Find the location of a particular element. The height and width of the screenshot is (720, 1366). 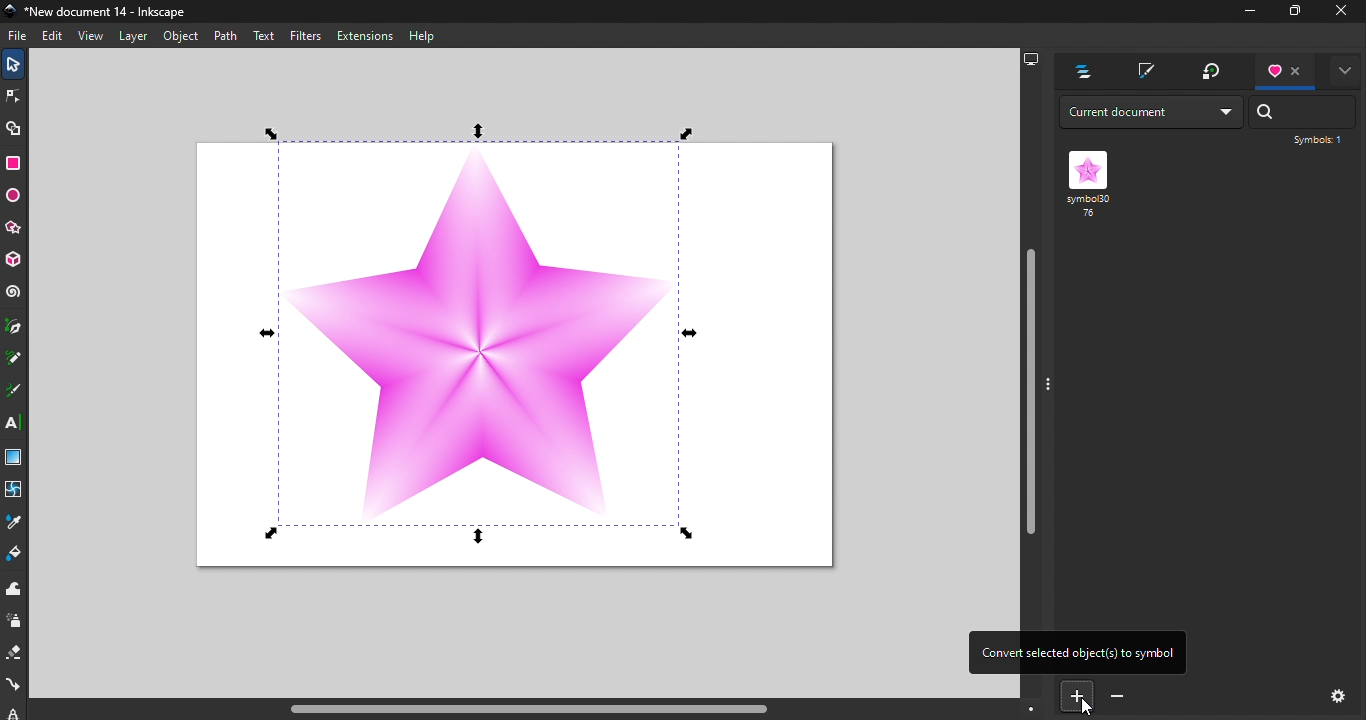

Toggle display options is located at coordinates (1343, 69).